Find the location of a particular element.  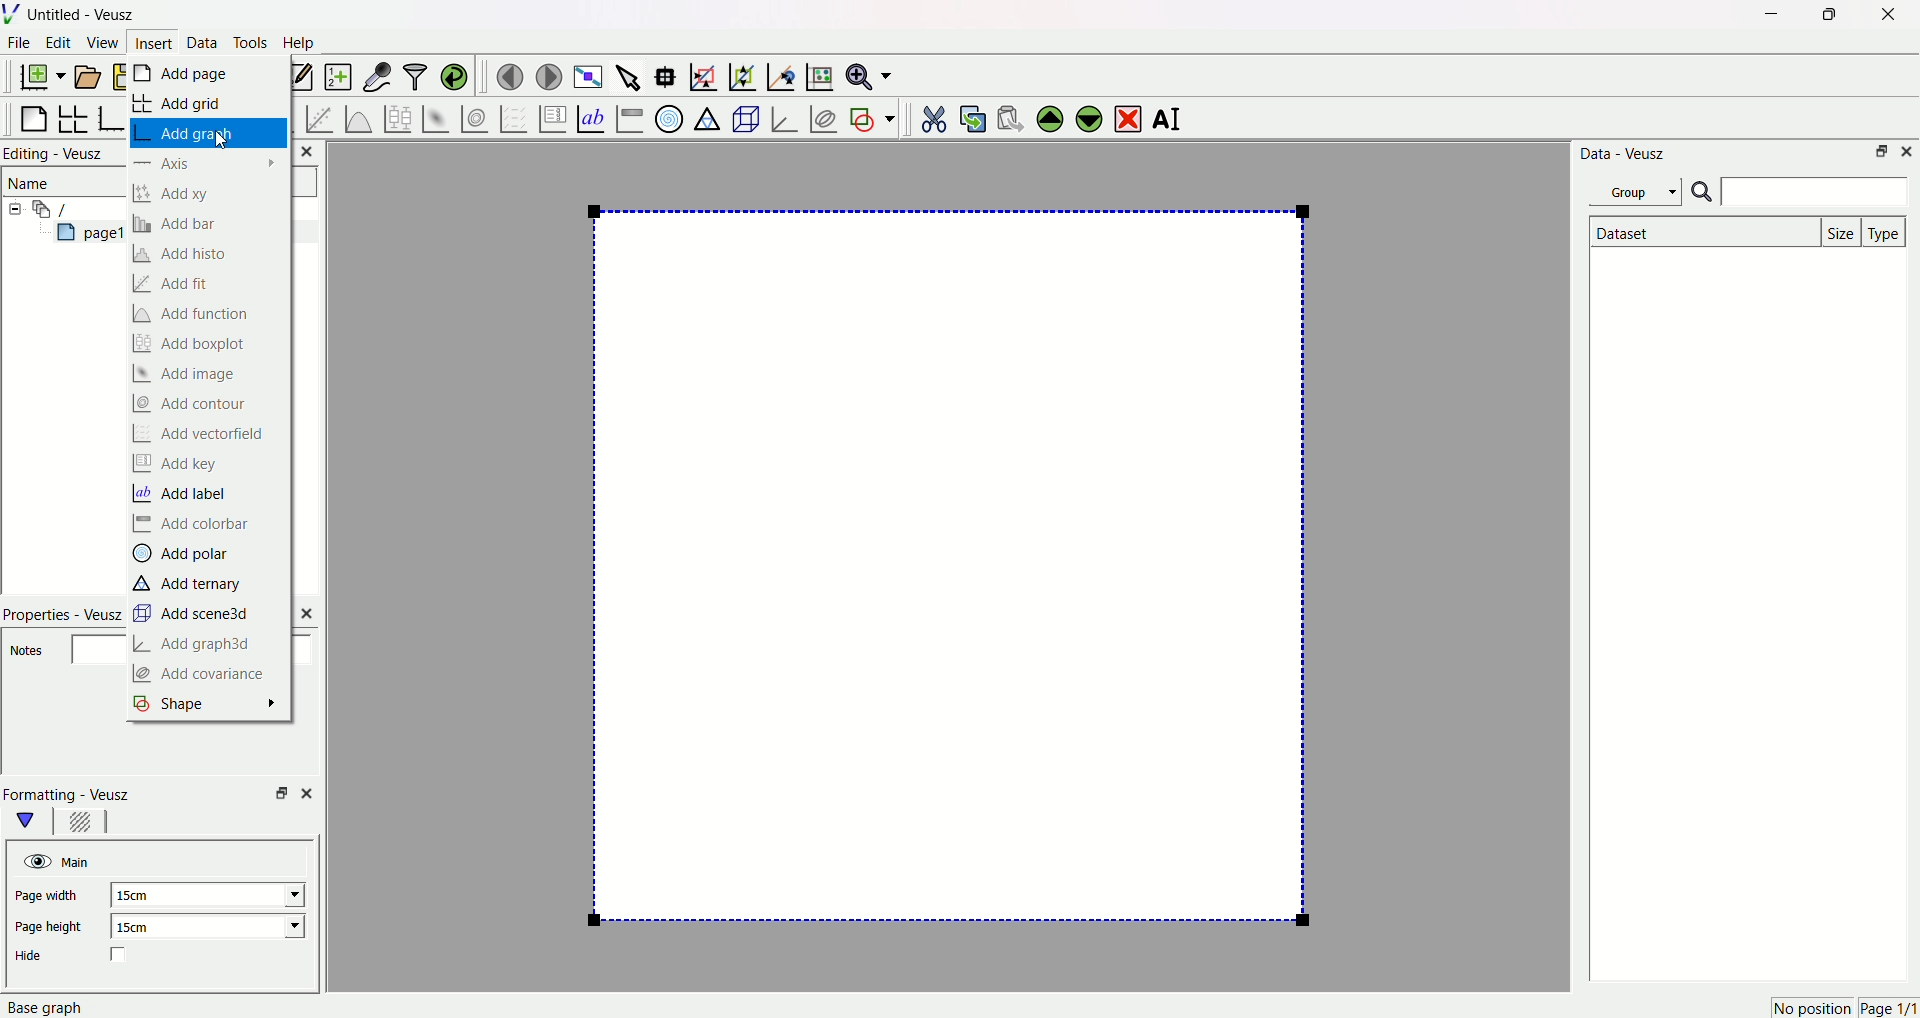

open document is located at coordinates (89, 76).